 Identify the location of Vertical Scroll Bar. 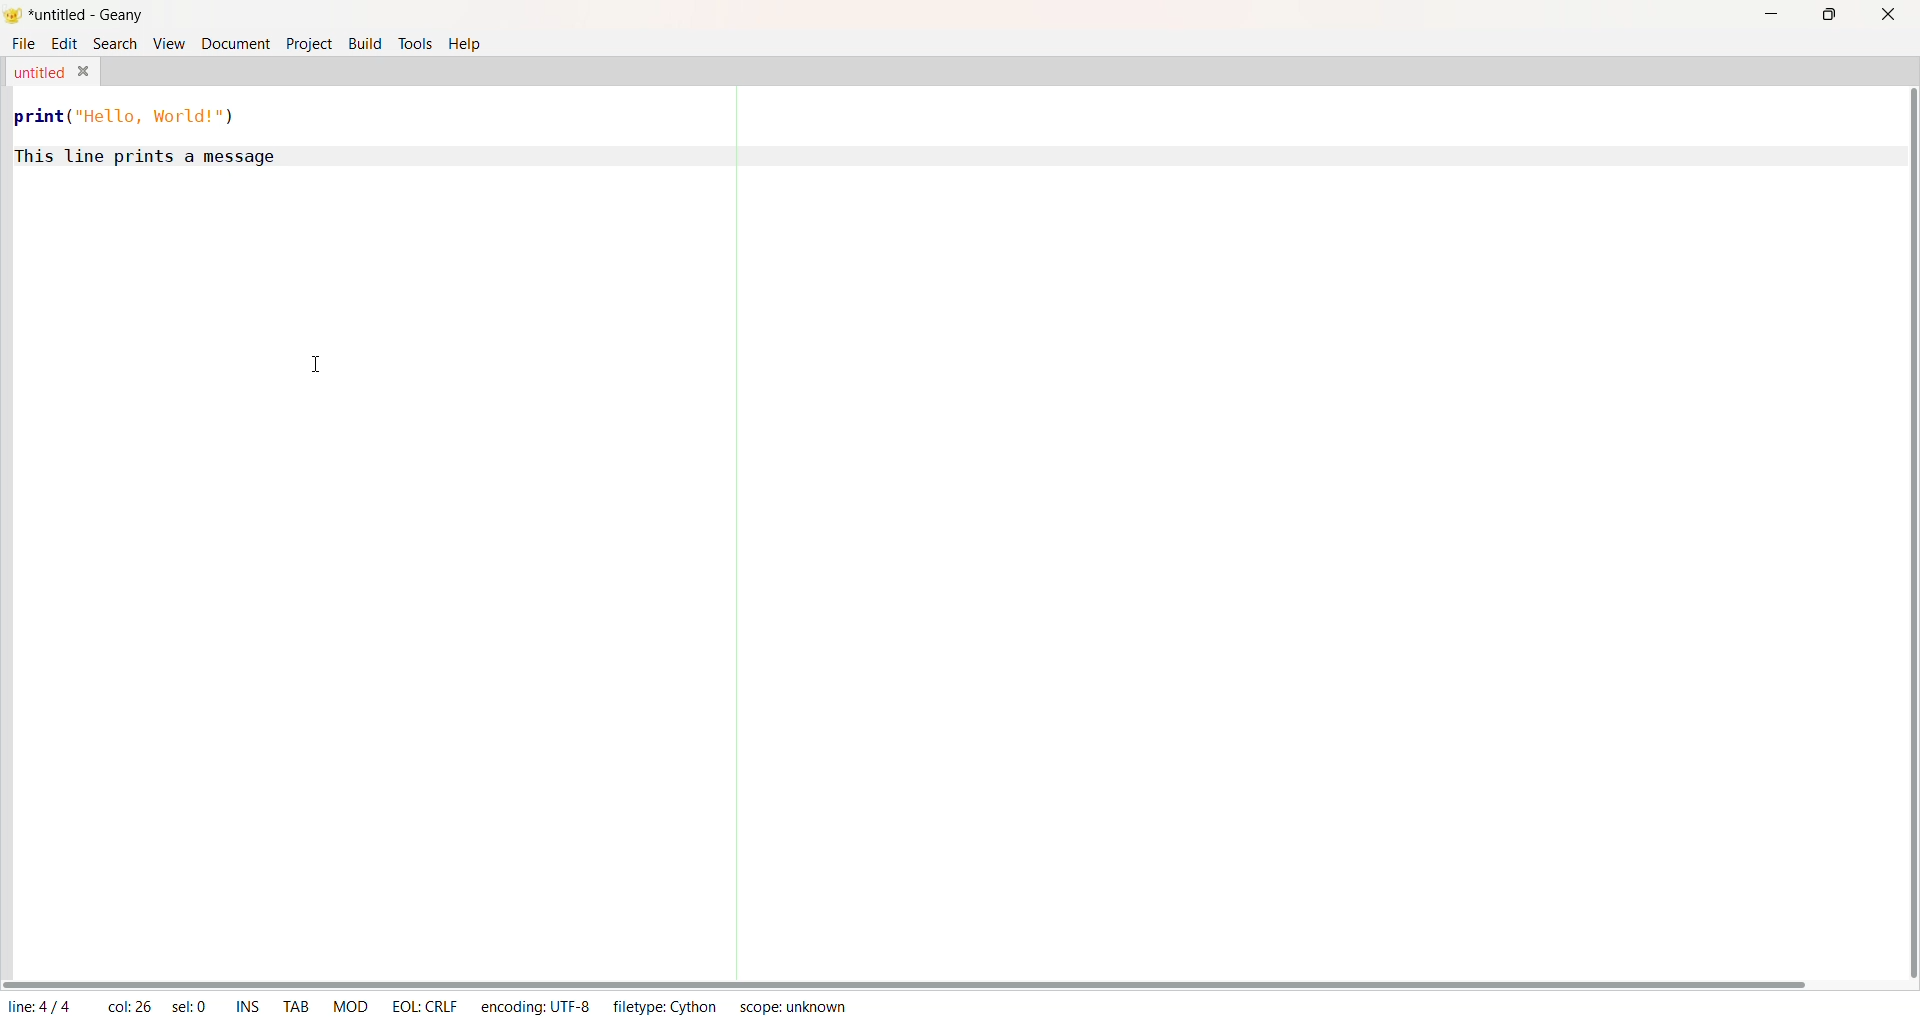
(1898, 532).